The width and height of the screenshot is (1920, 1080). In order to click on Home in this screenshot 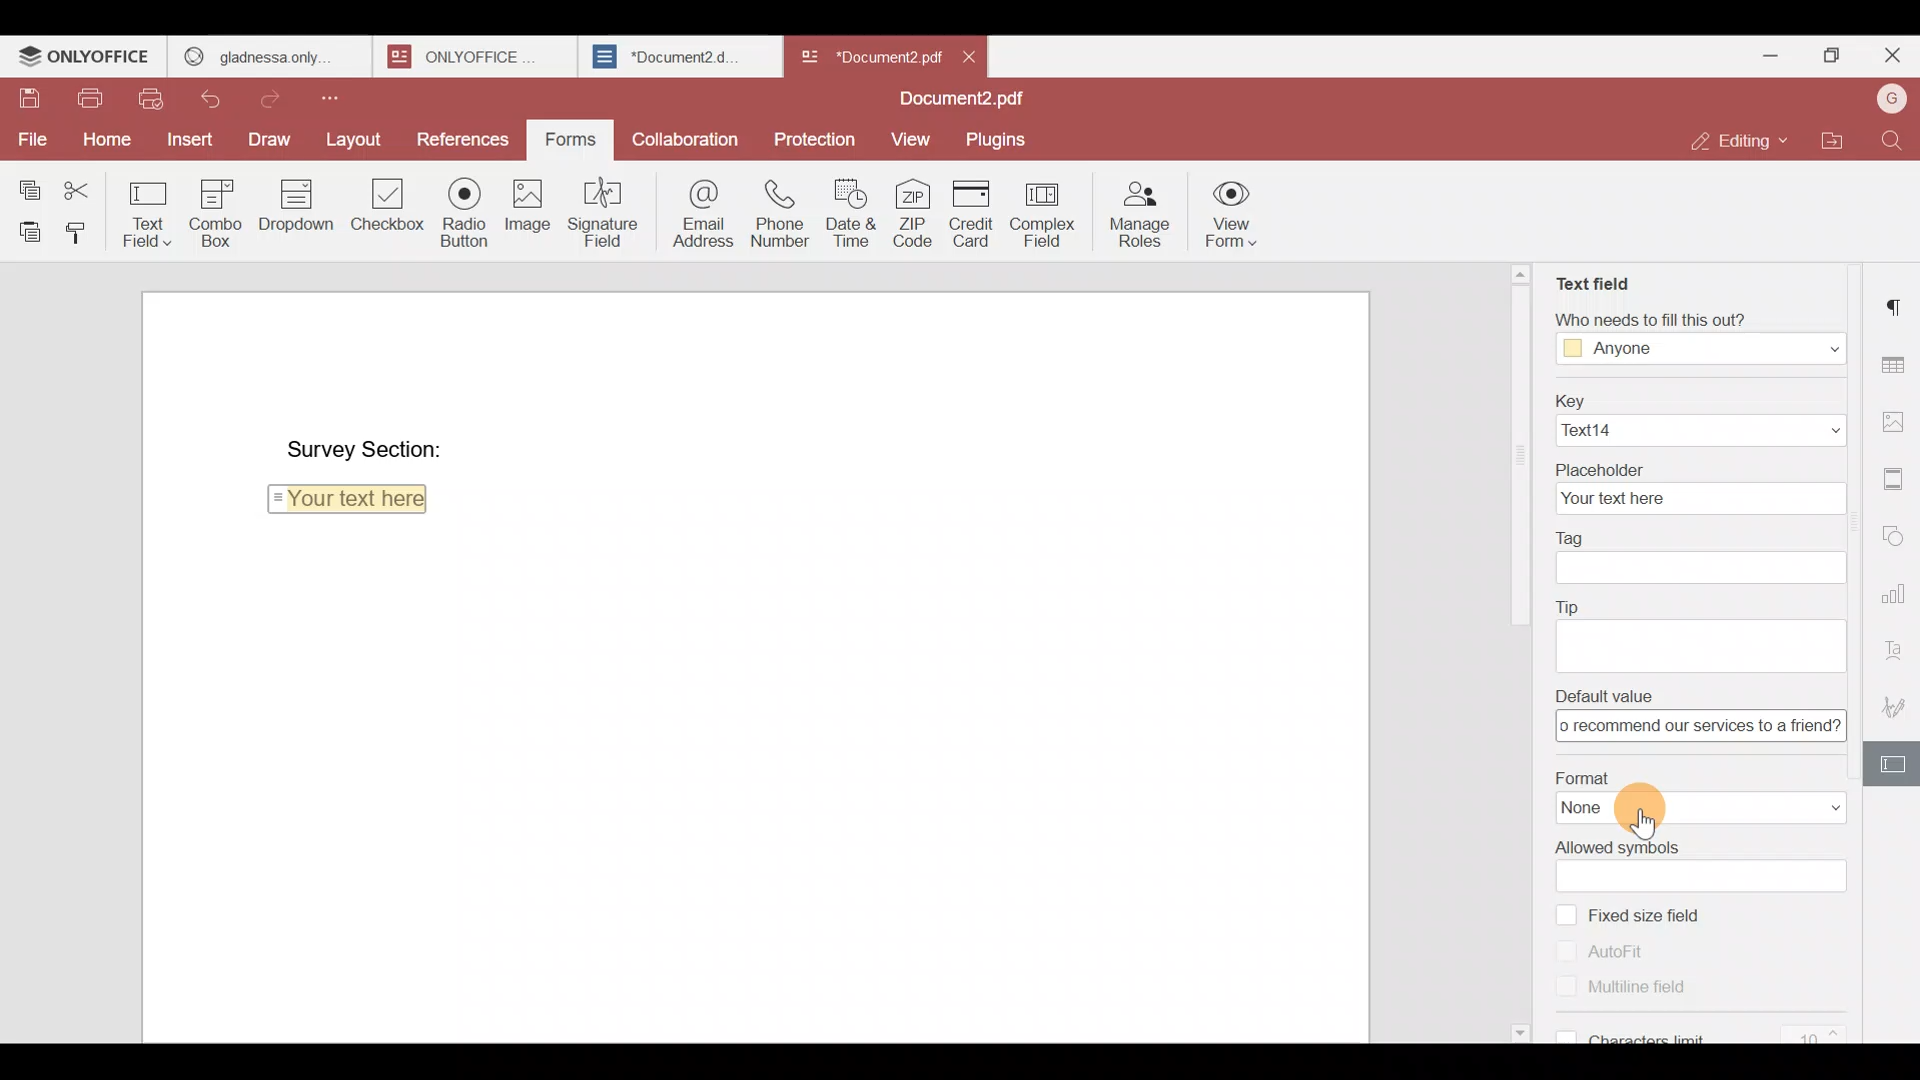, I will do `click(104, 137)`.